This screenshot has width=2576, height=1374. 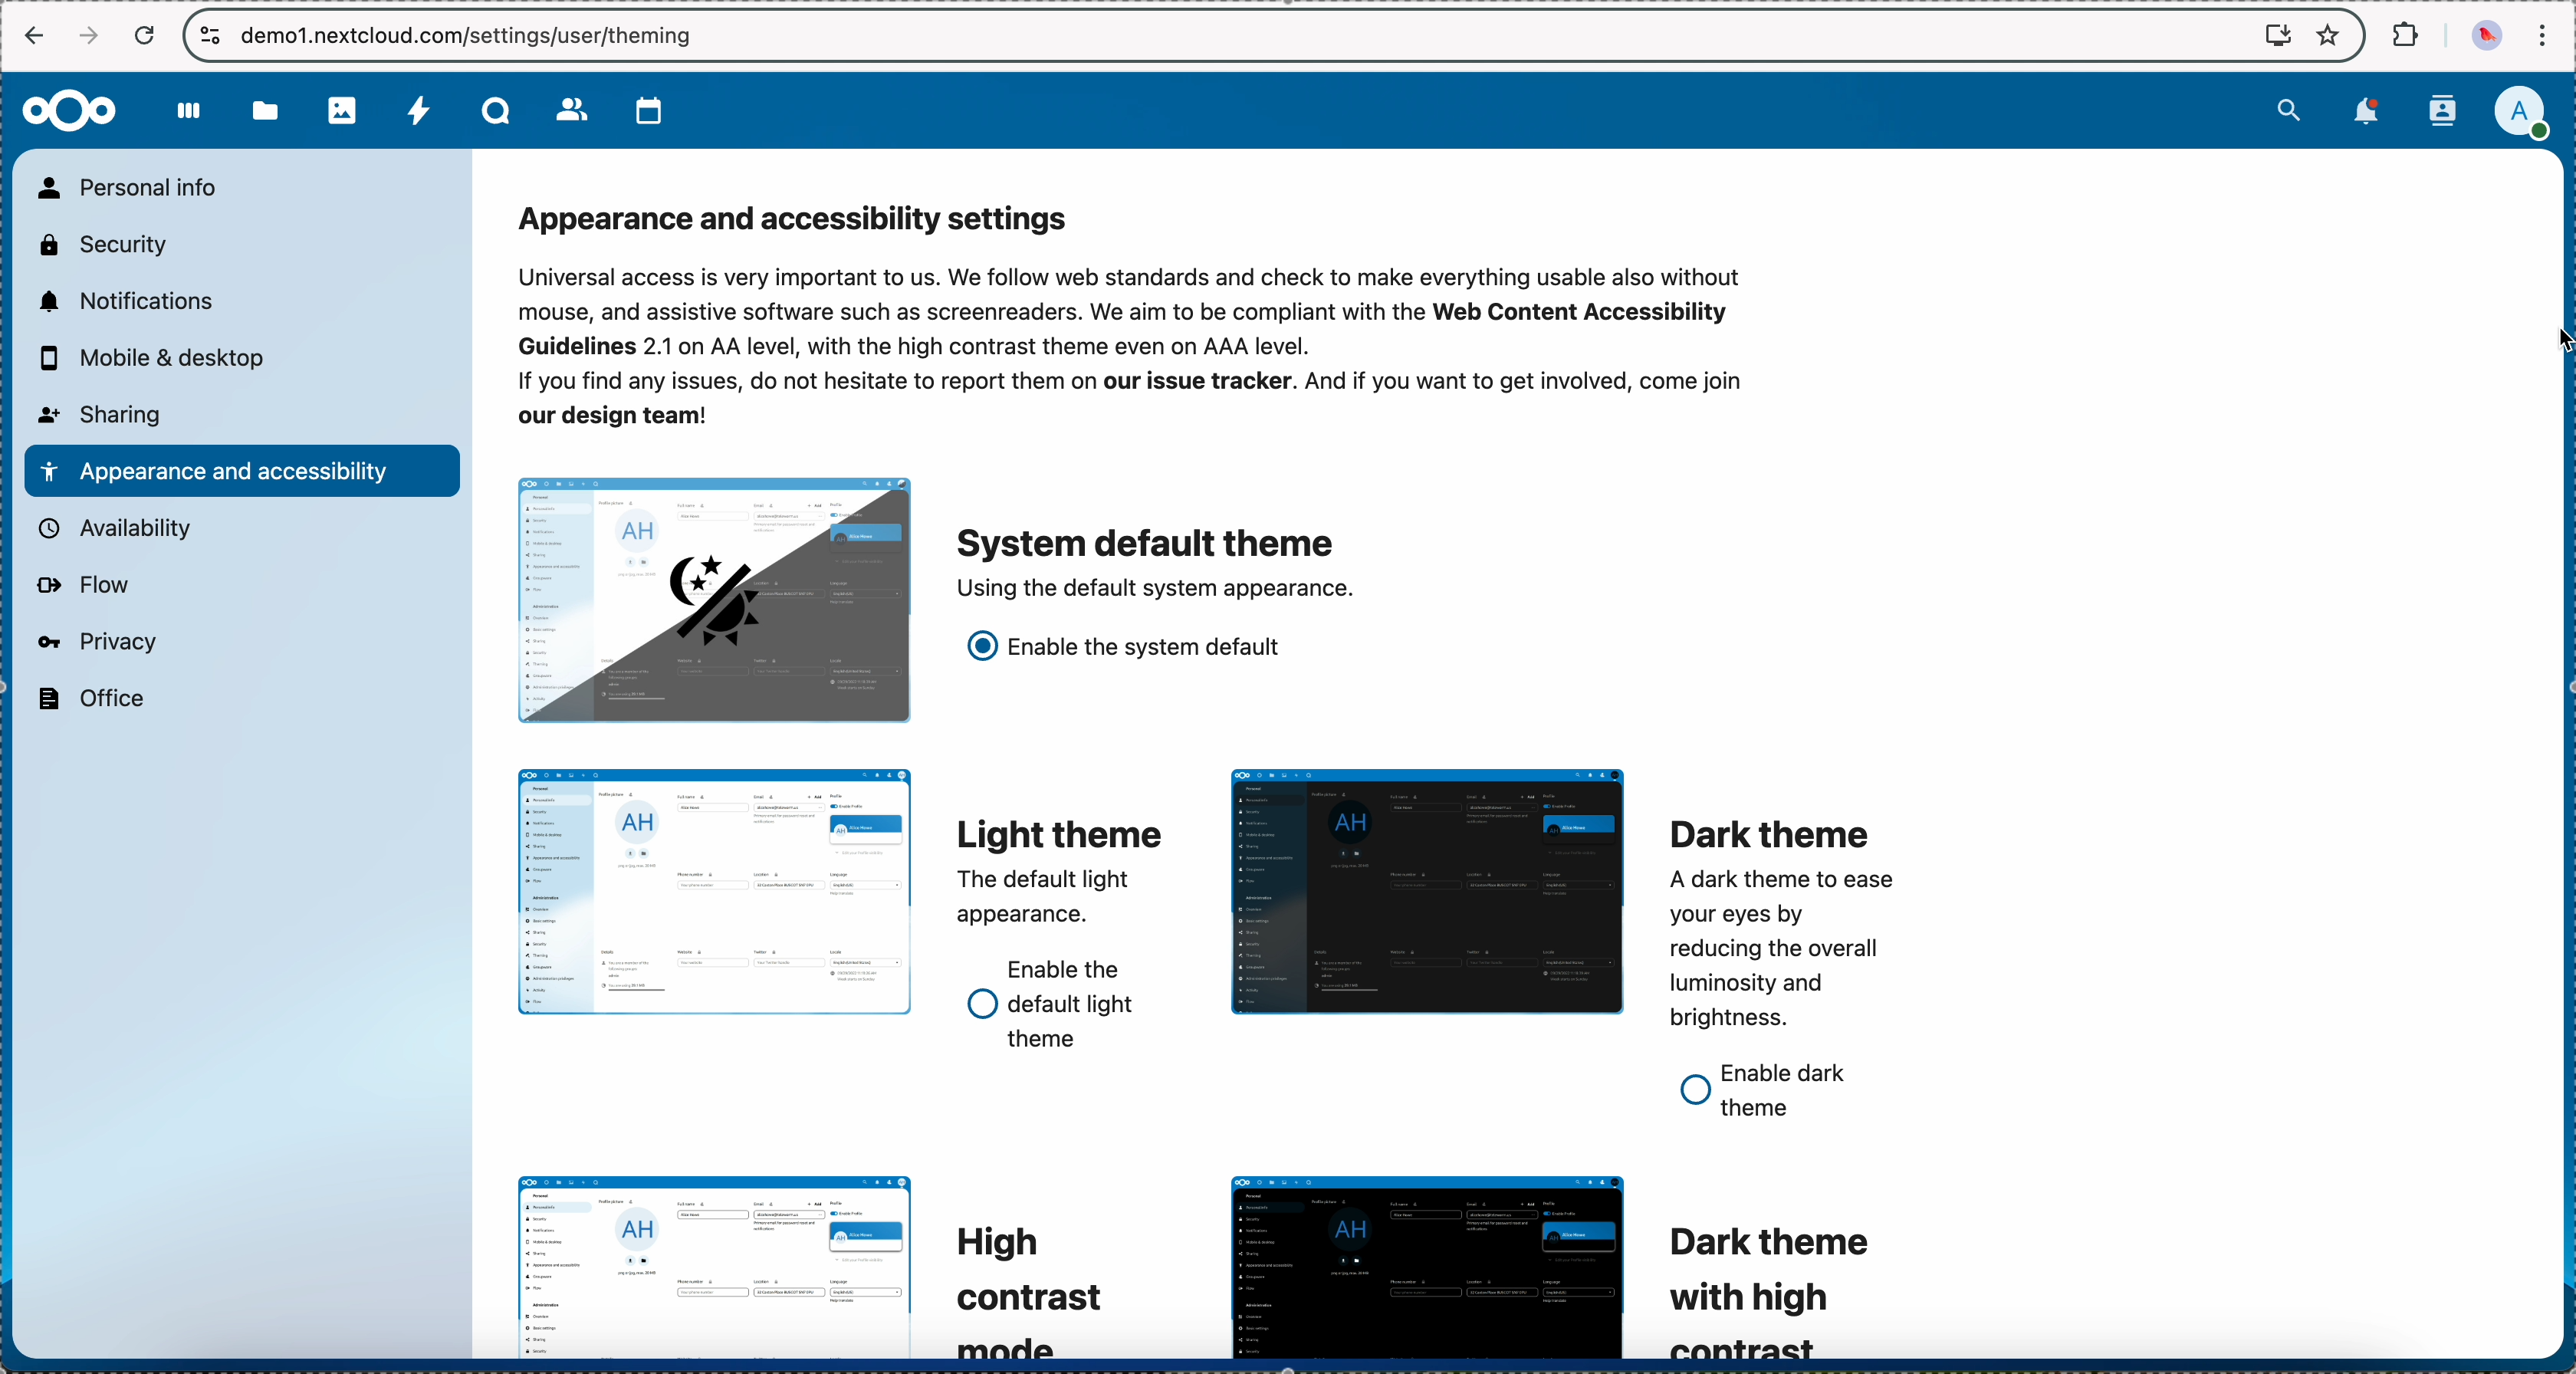 I want to click on light theme preview, so click(x=715, y=894).